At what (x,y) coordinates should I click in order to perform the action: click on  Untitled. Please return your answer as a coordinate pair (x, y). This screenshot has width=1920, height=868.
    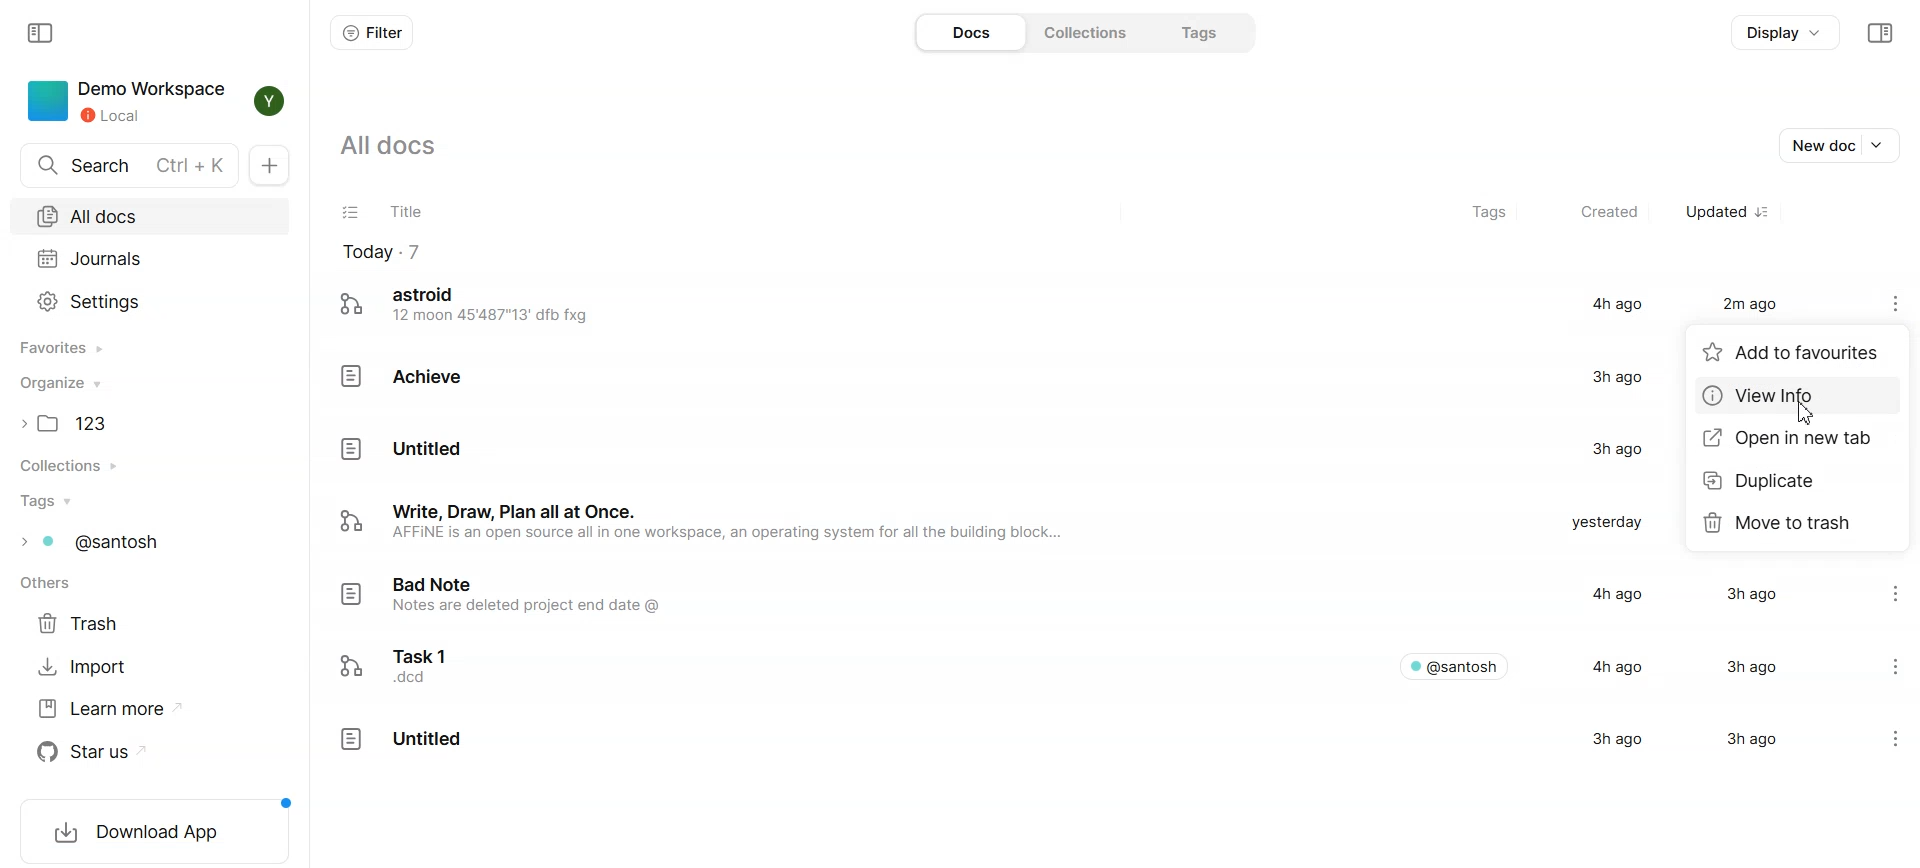
    Looking at the image, I should click on (402, 448).